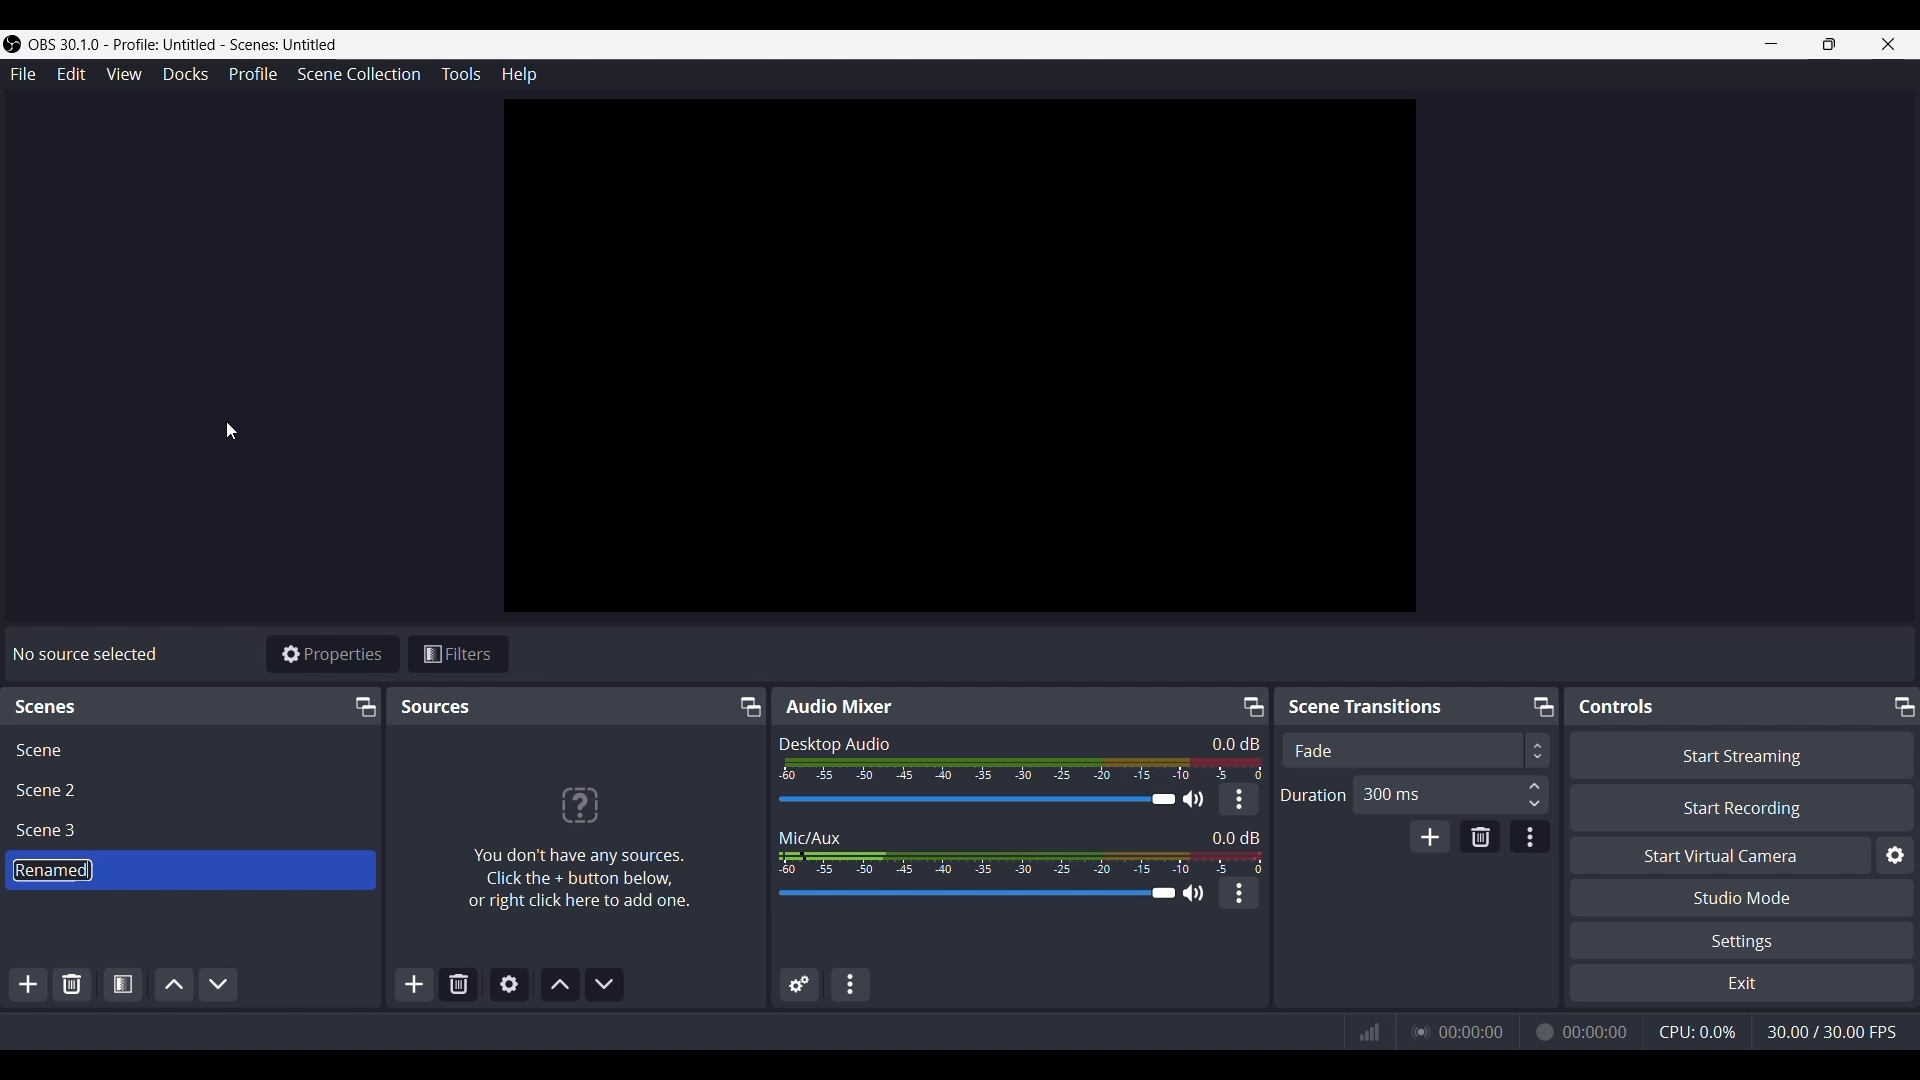 The height and width of the screenshot is (1080, 1920). What do you see at coordinates (1416, 1031) in the screenshot?
I see `Streaming` at bounding box center [1416, 1031].